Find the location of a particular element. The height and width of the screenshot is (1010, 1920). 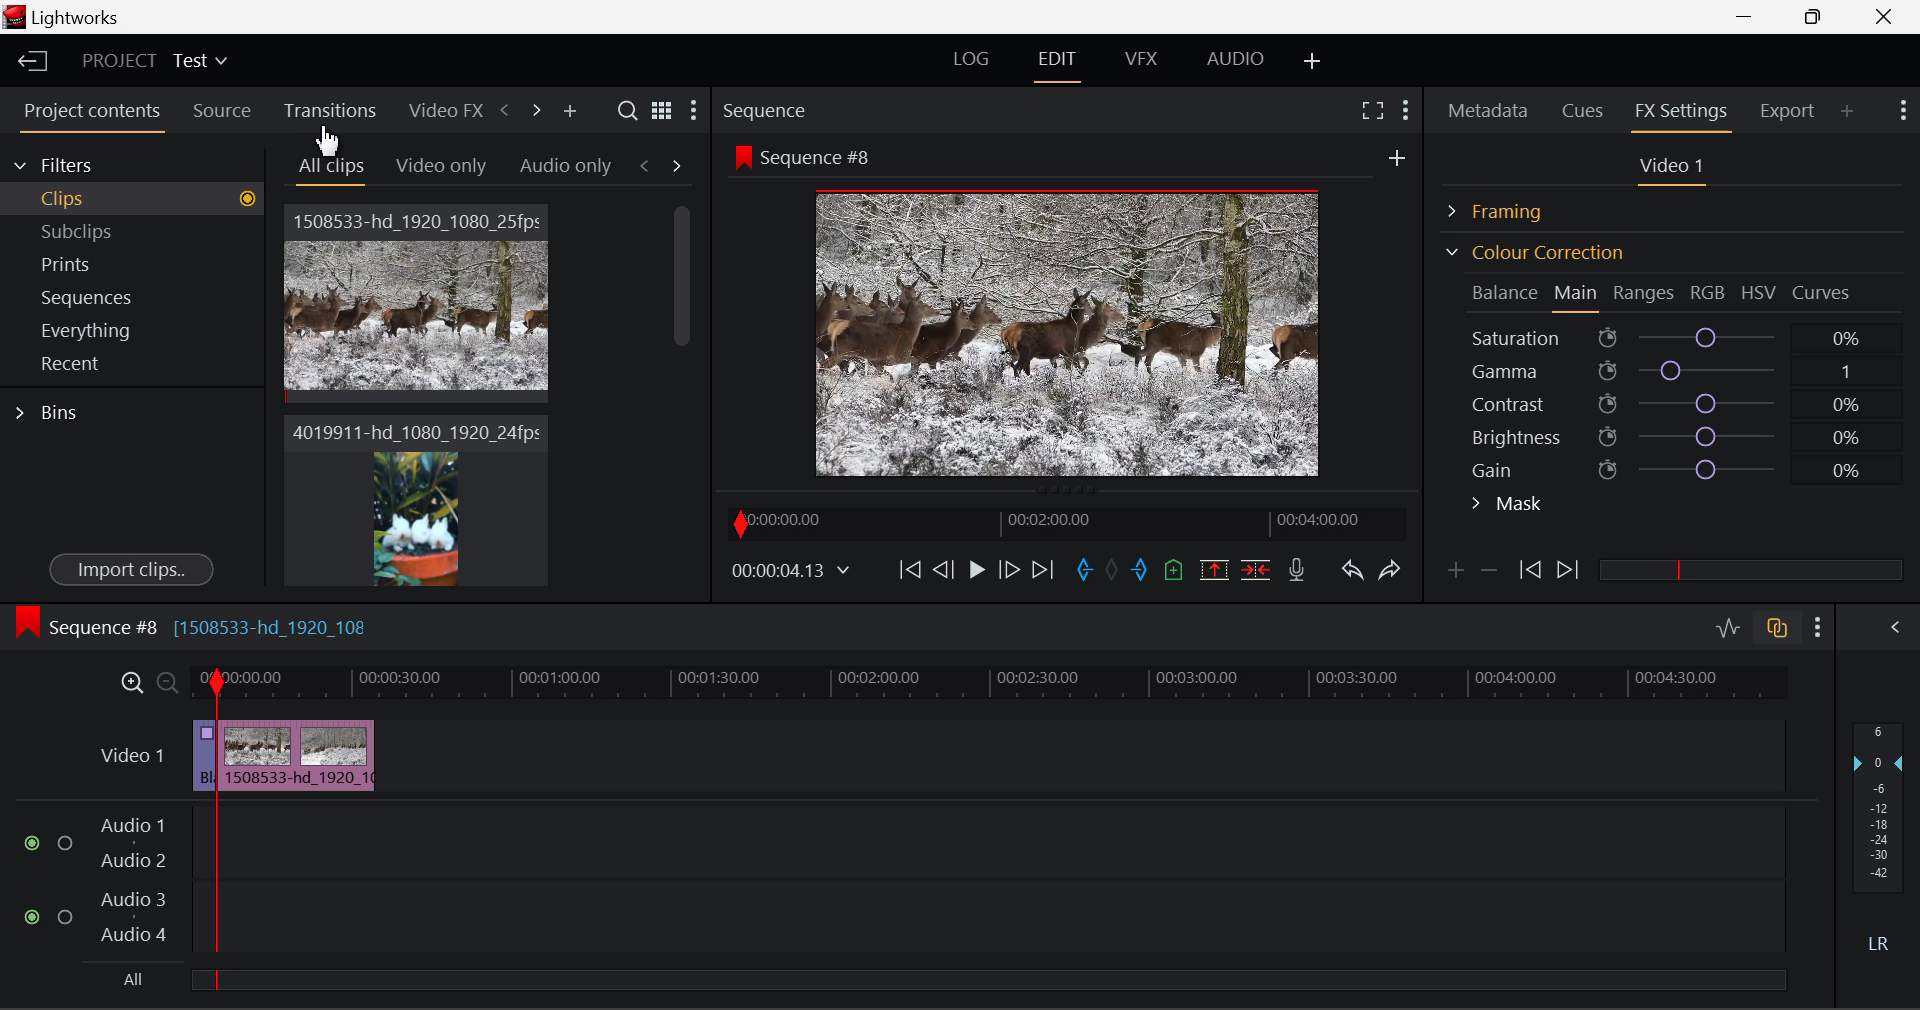

HSV is located at coordinates (1759, 292).